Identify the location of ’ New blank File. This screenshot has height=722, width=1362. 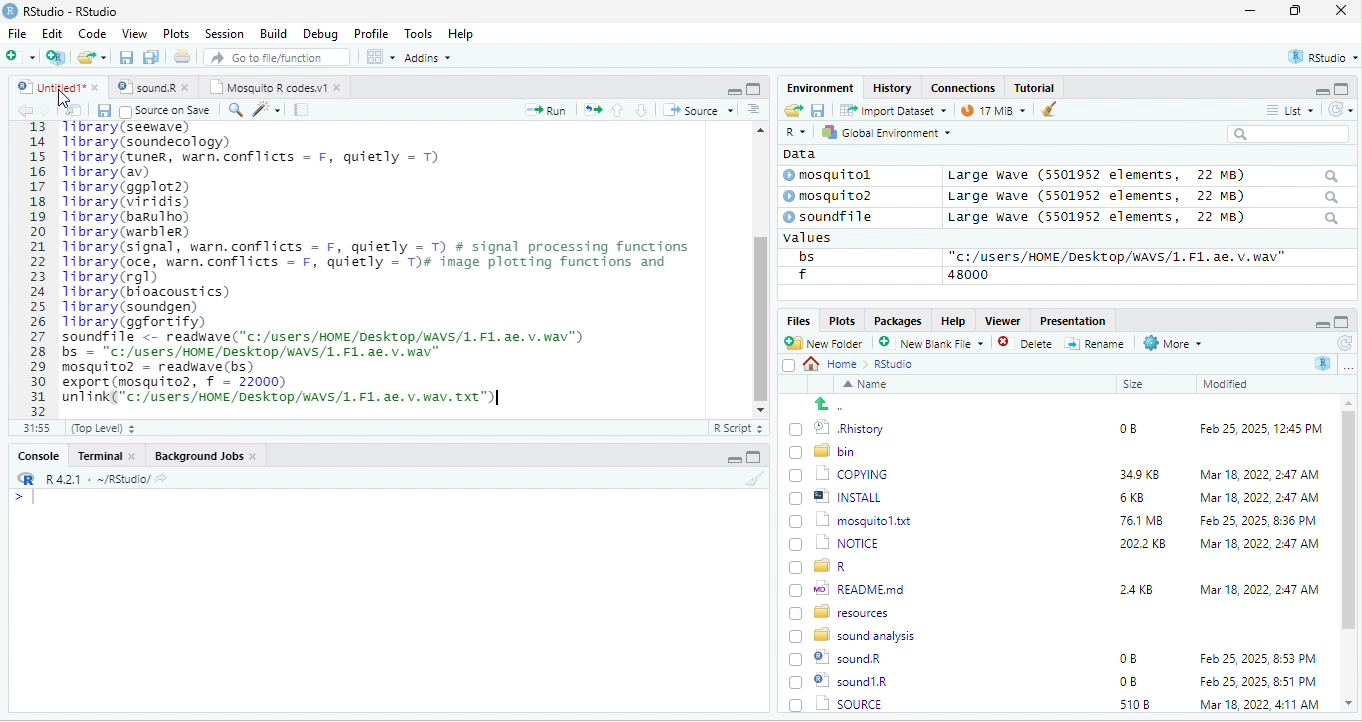
(937, 346).